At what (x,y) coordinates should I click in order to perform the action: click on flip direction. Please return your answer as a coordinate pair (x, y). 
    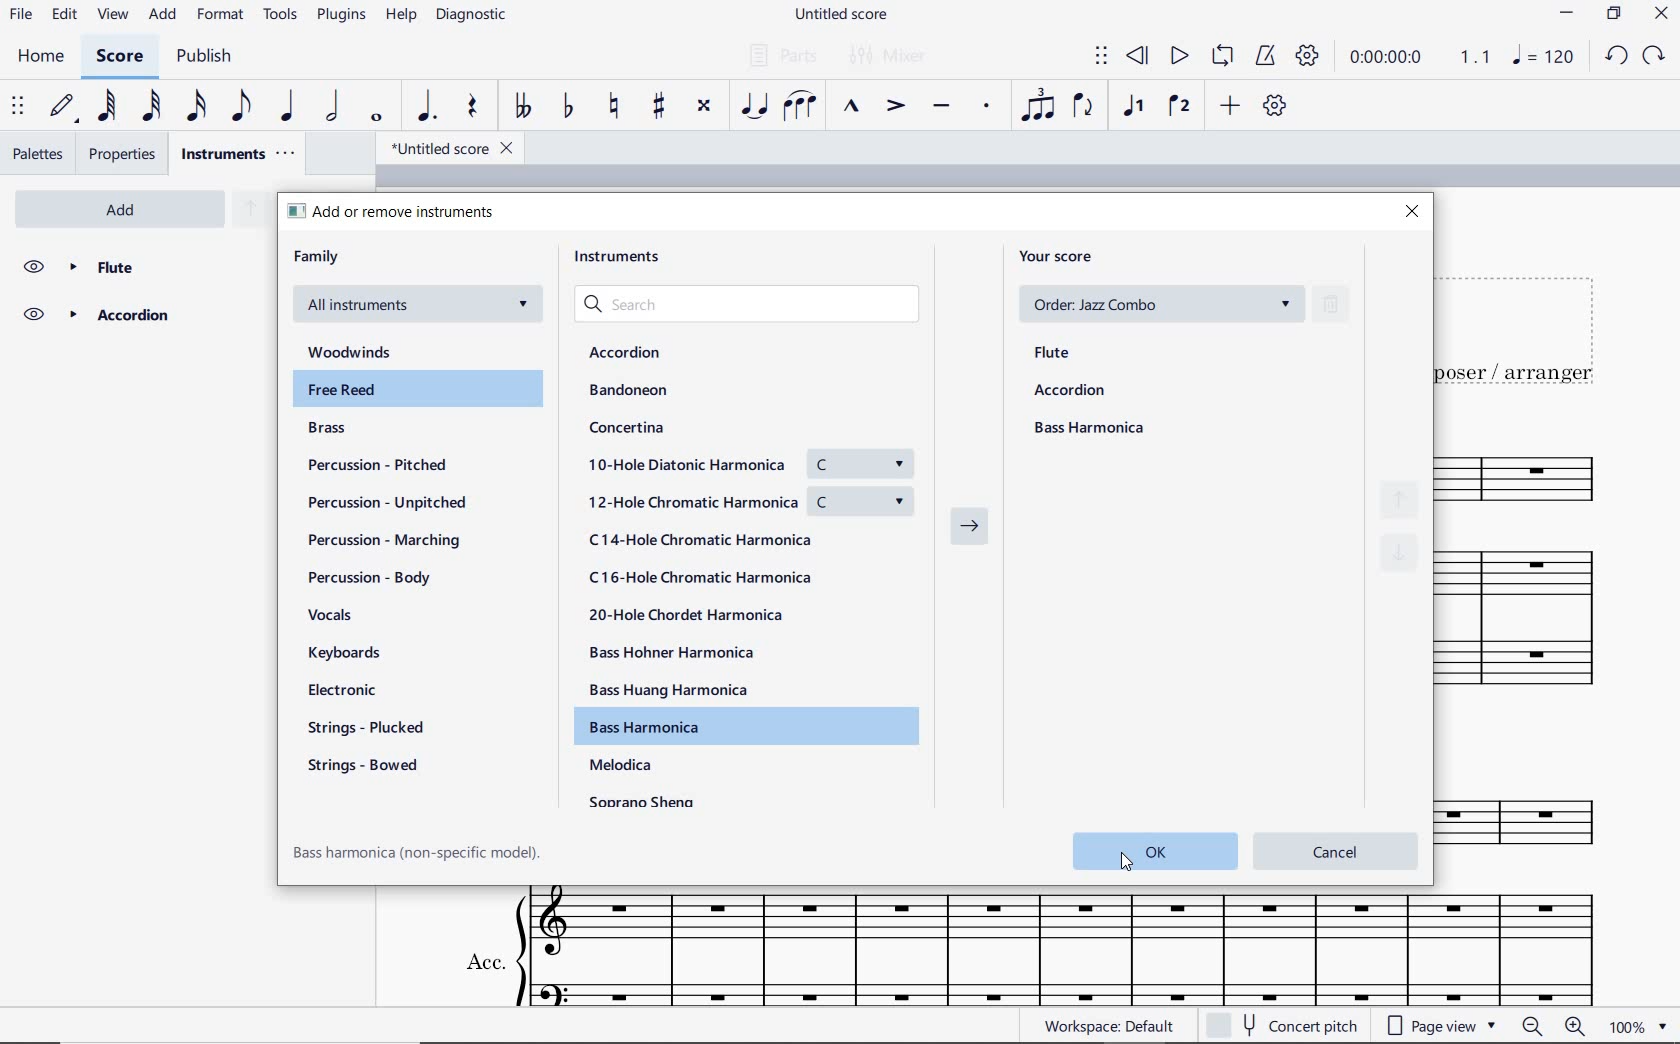
    Looking at the image, I should click on (1085, 107).